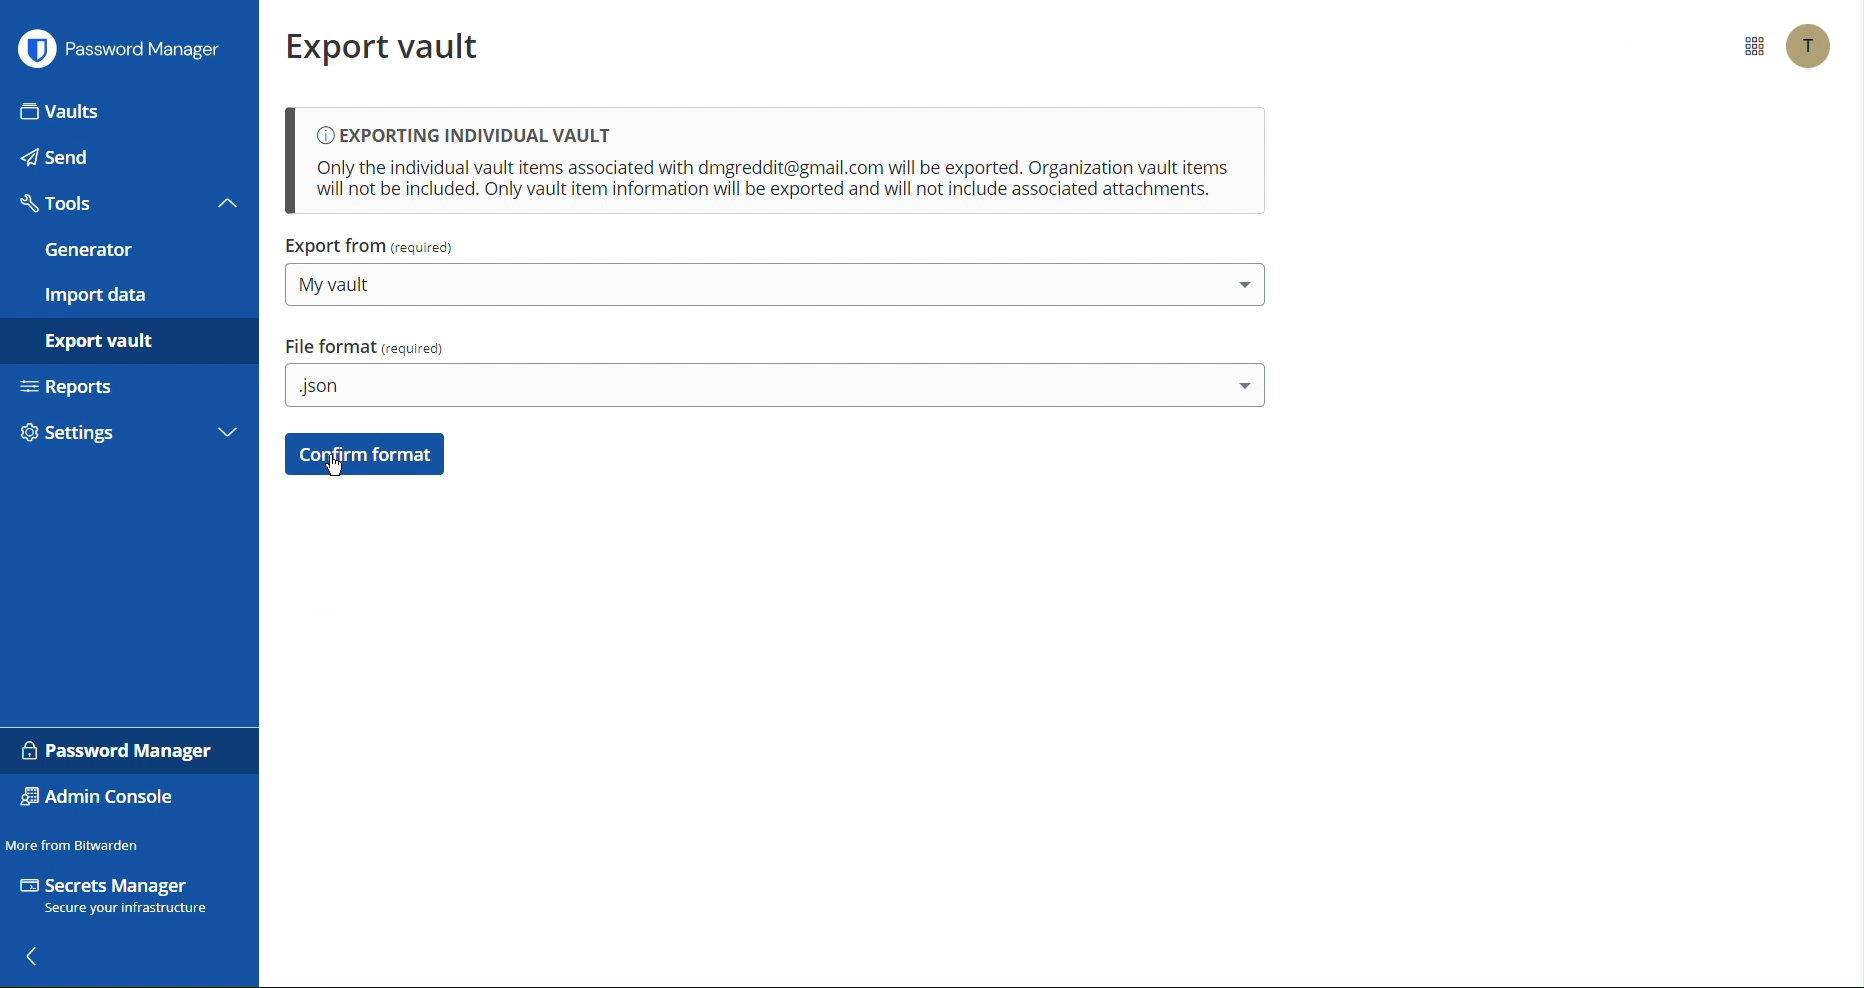 Image resolution: width=1864 pixels, height=988 pixels. I want to click on Confirm format, so click(365, 454).